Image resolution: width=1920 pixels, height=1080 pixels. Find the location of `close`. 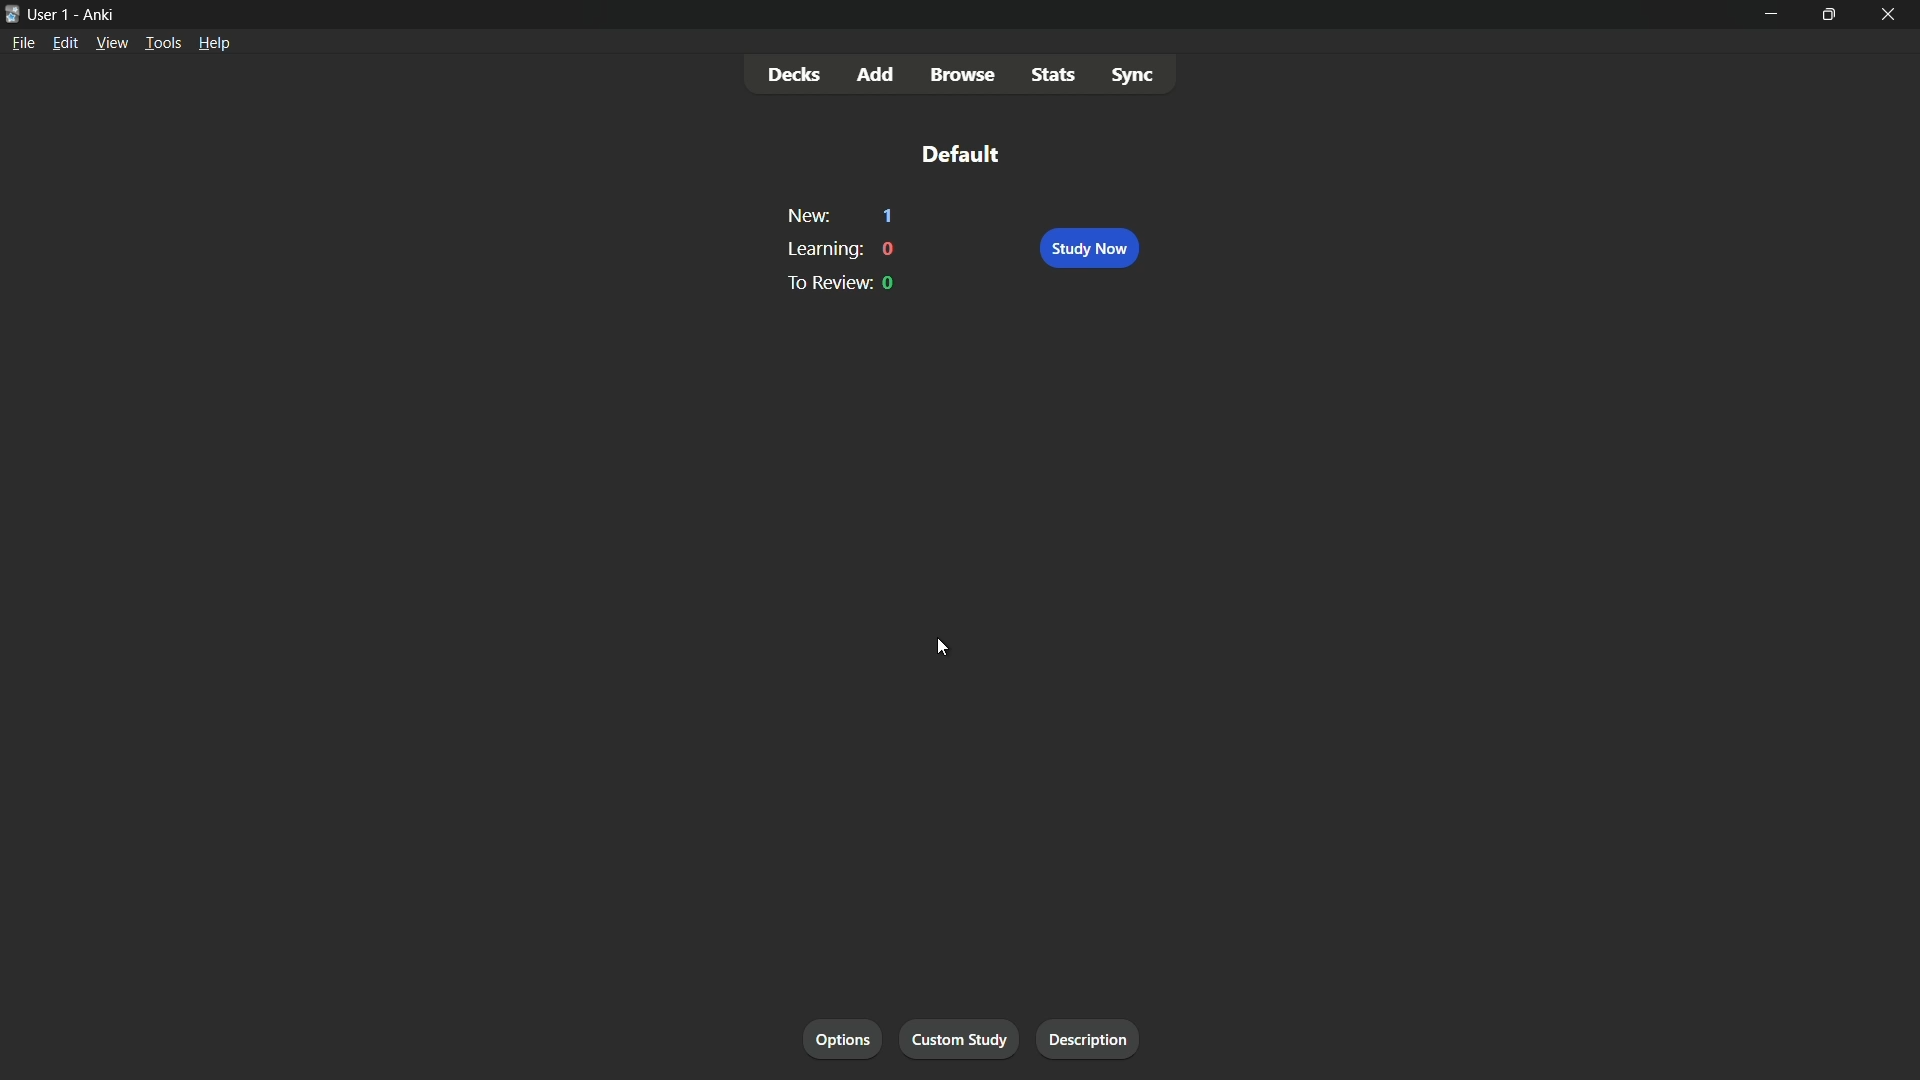

close is located at coordinates (1886, 14).